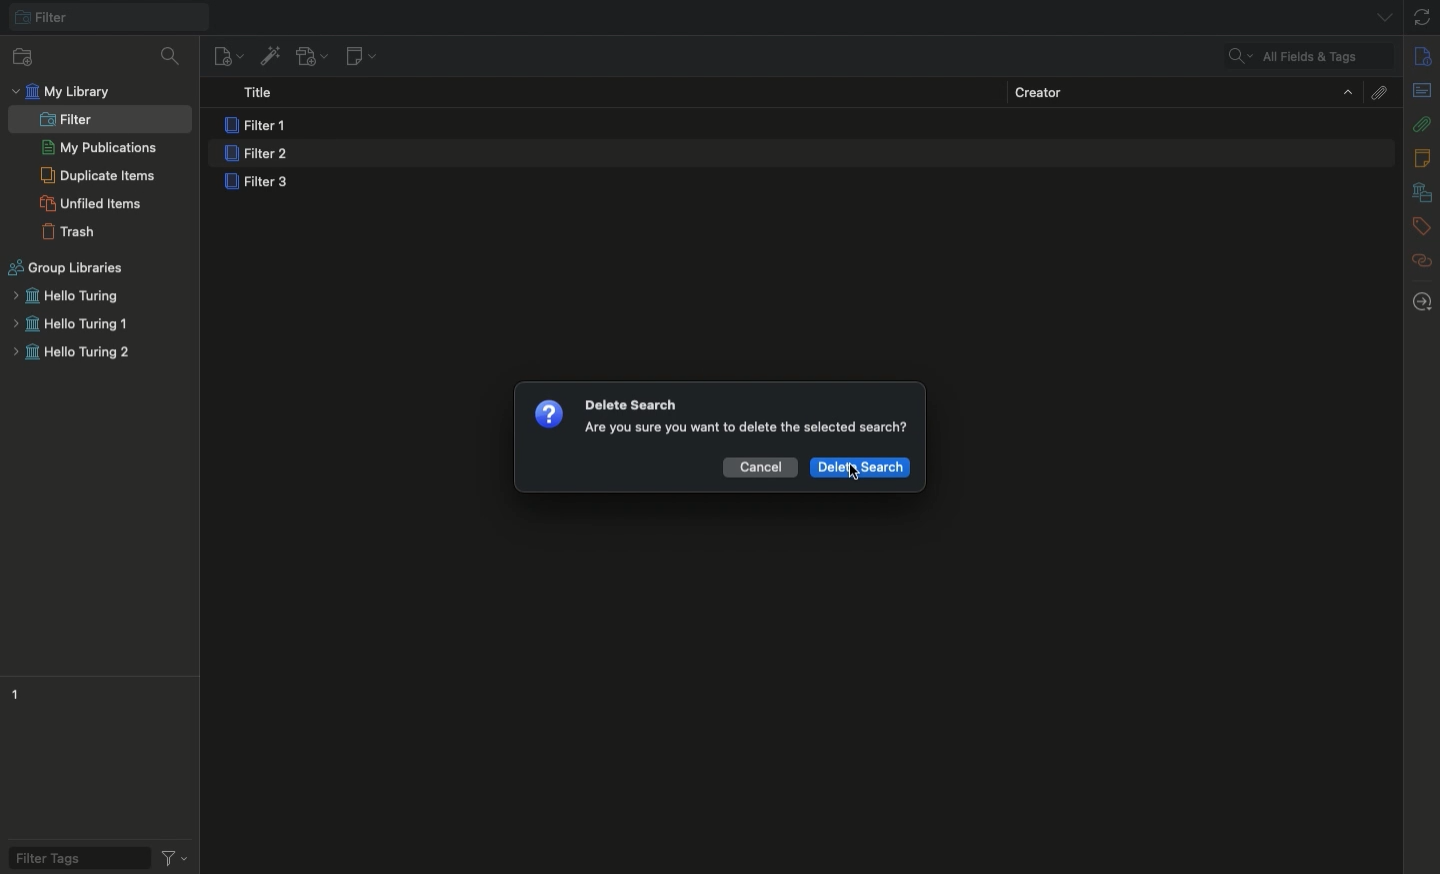 This screenshot has width=1440, height=874. I want to click on Title, so click(264, 94).